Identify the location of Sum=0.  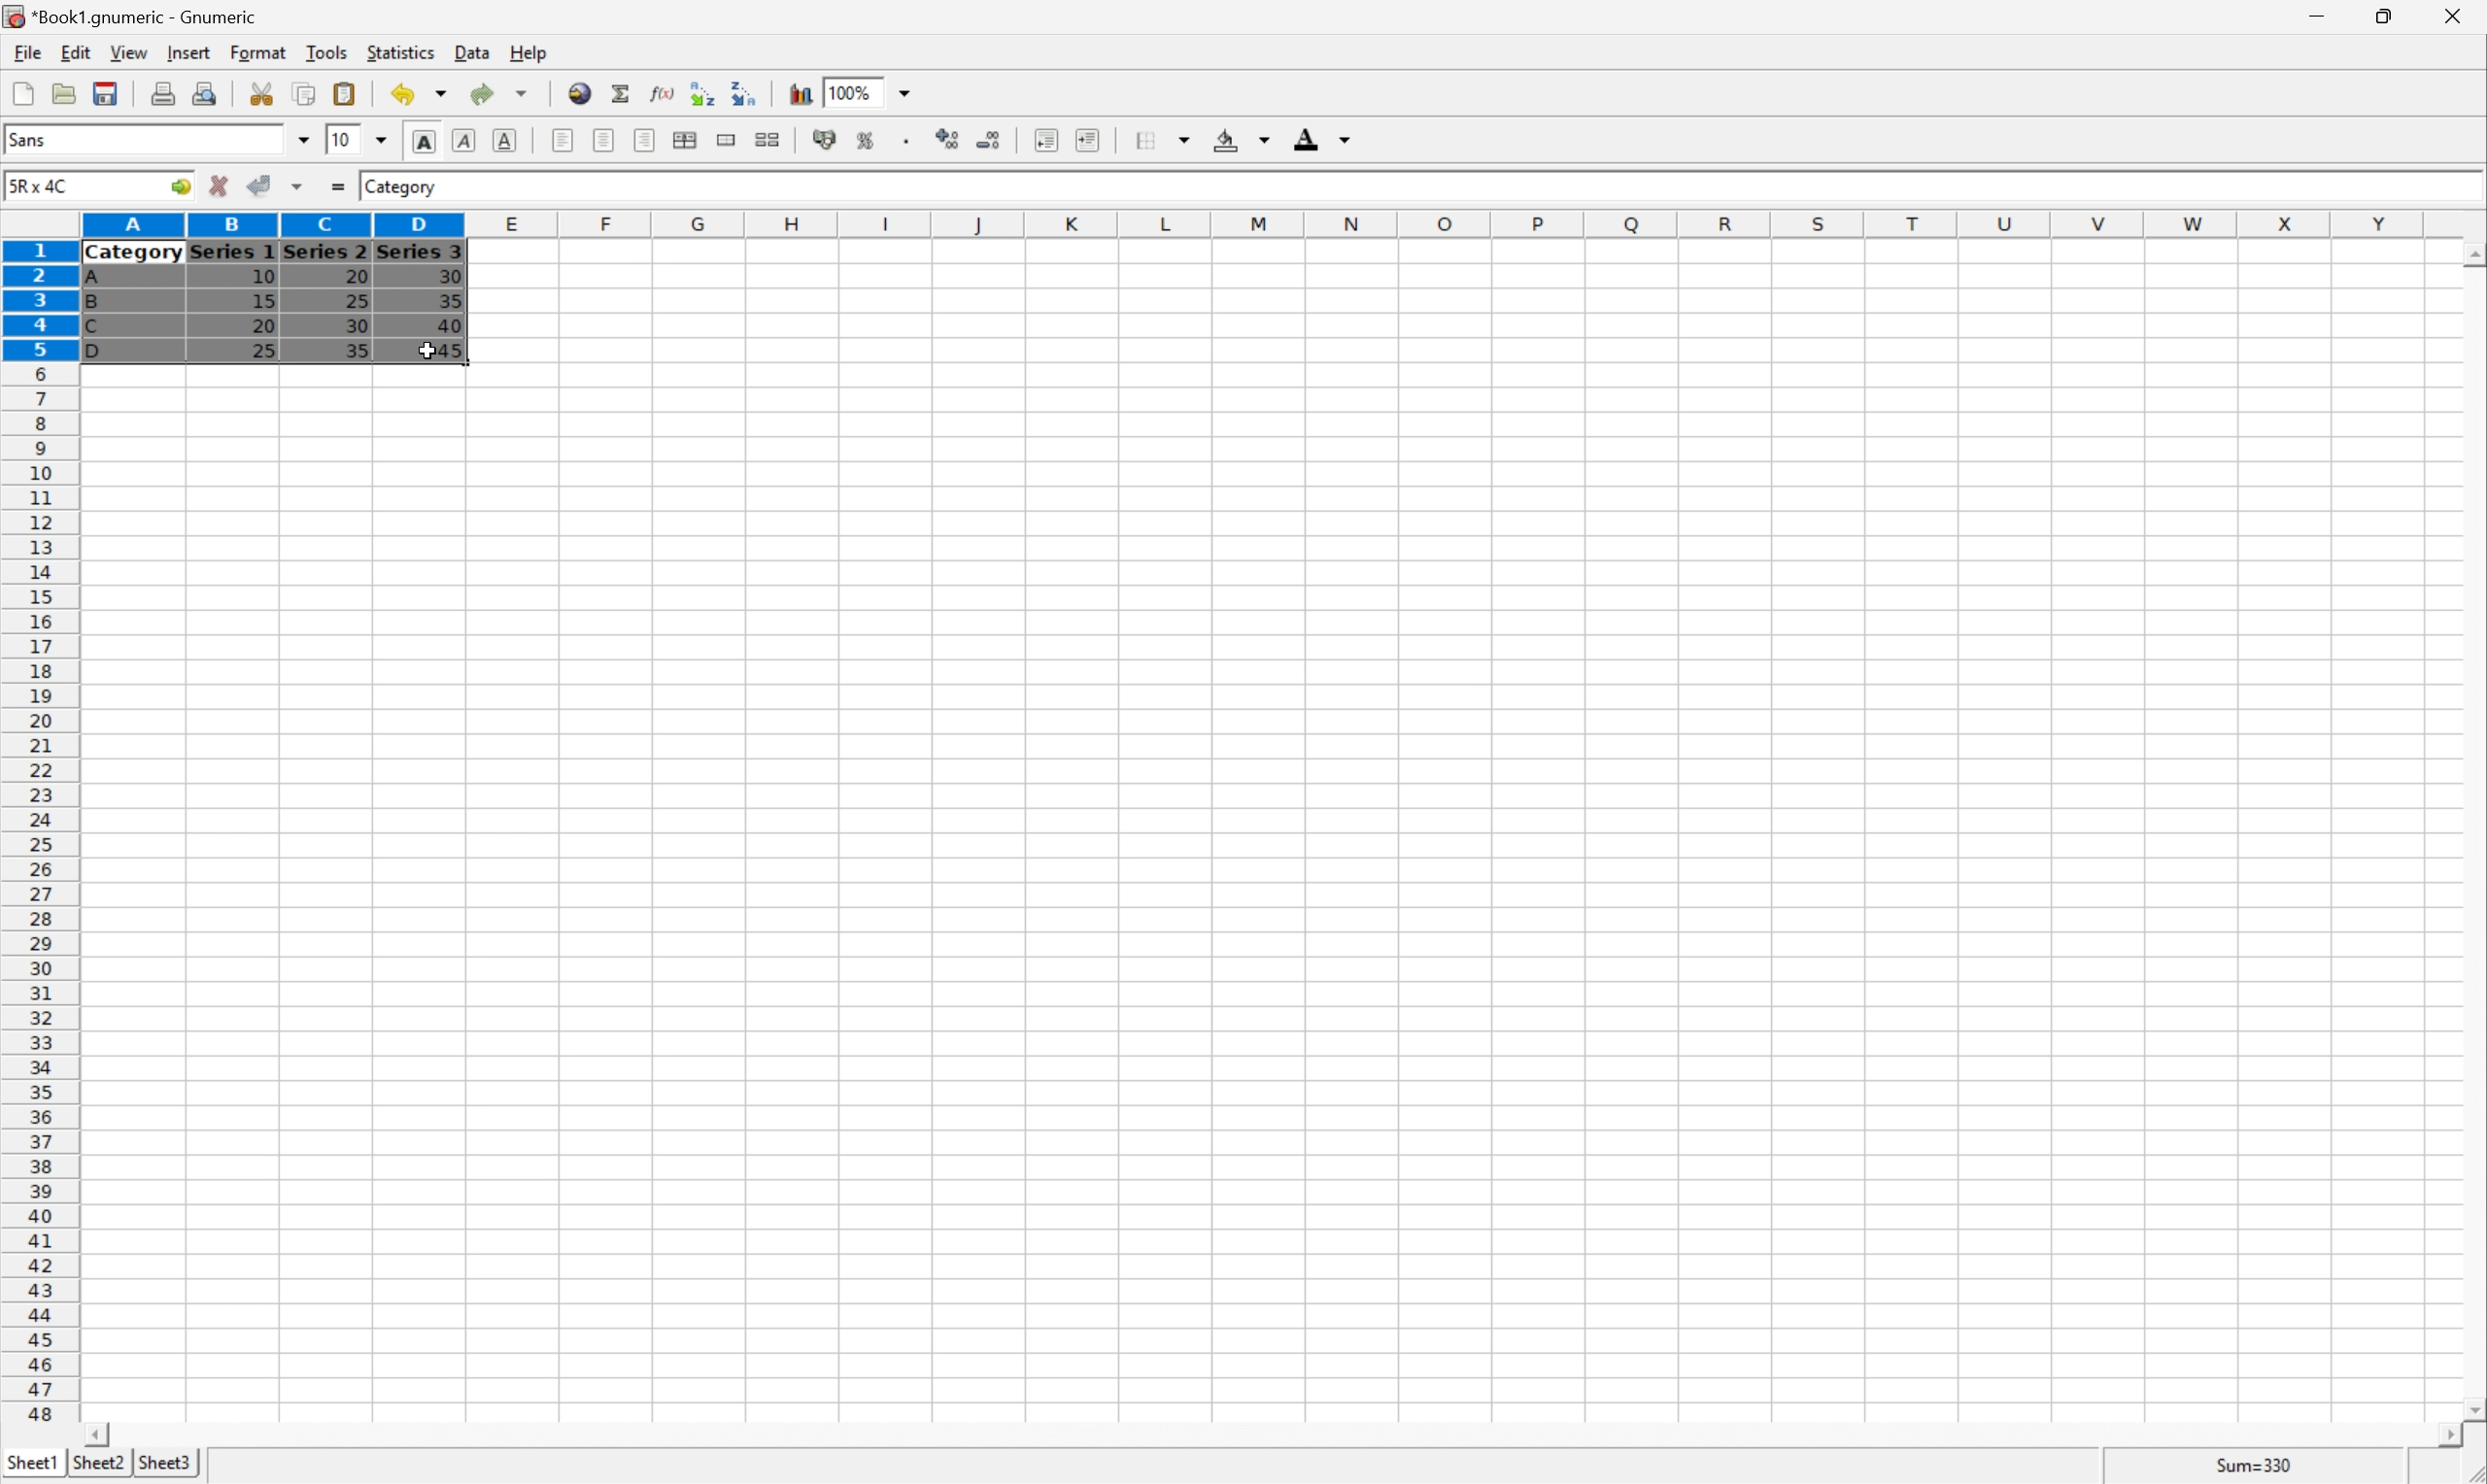
(2259, 1469).